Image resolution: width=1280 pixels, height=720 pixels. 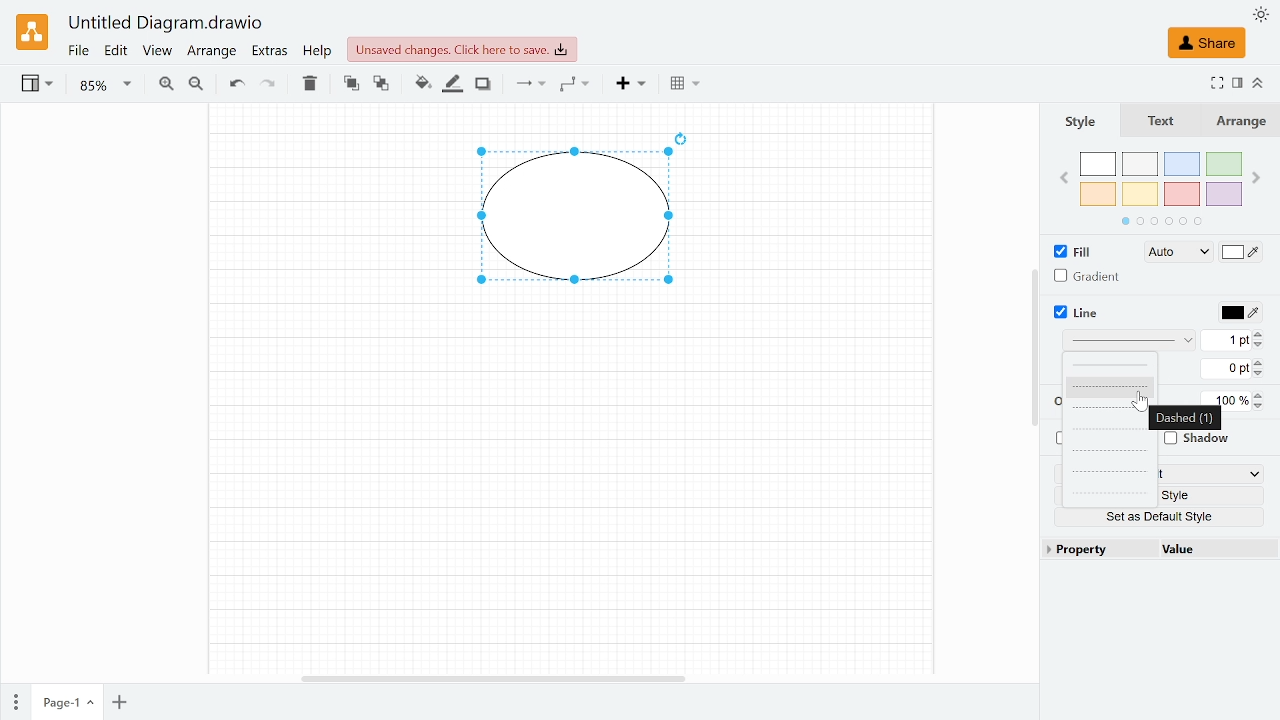 I want to click on Line, so click(x=1090, y=313).